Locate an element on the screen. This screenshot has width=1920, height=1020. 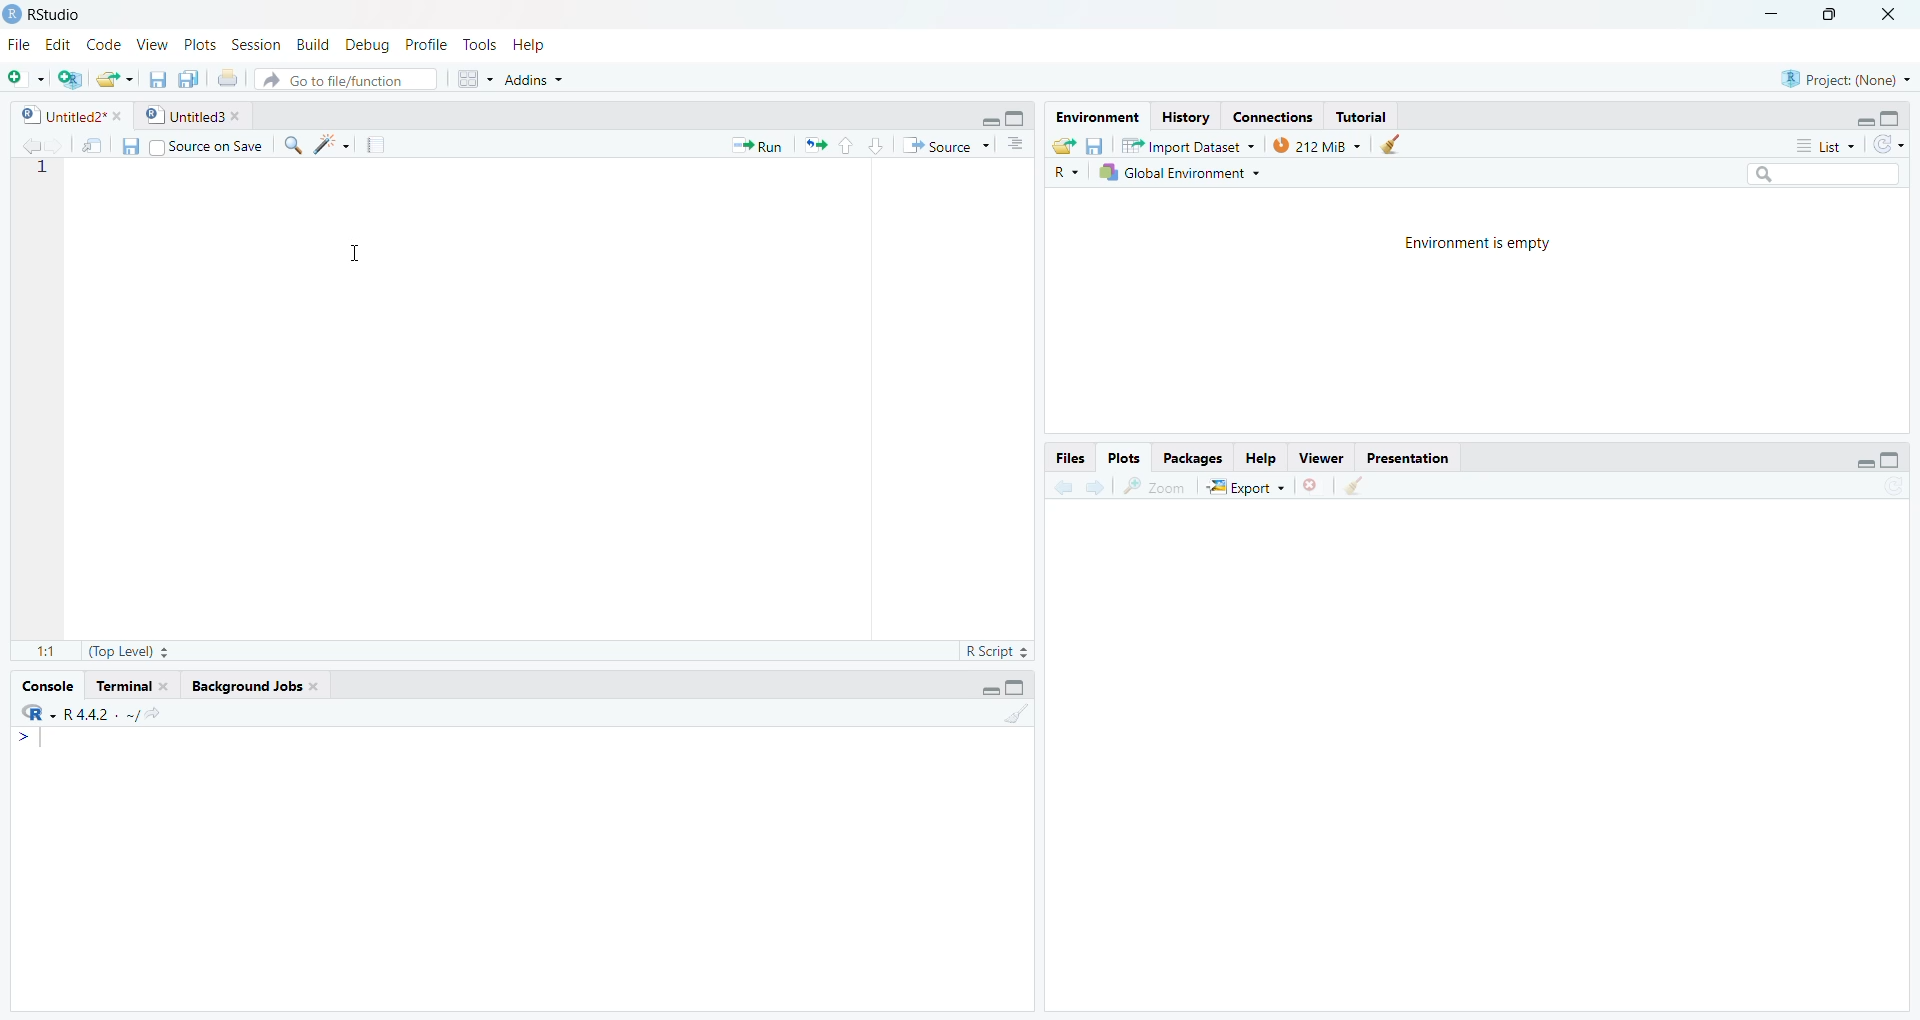
maximize is located at coordinates (1020, 122).